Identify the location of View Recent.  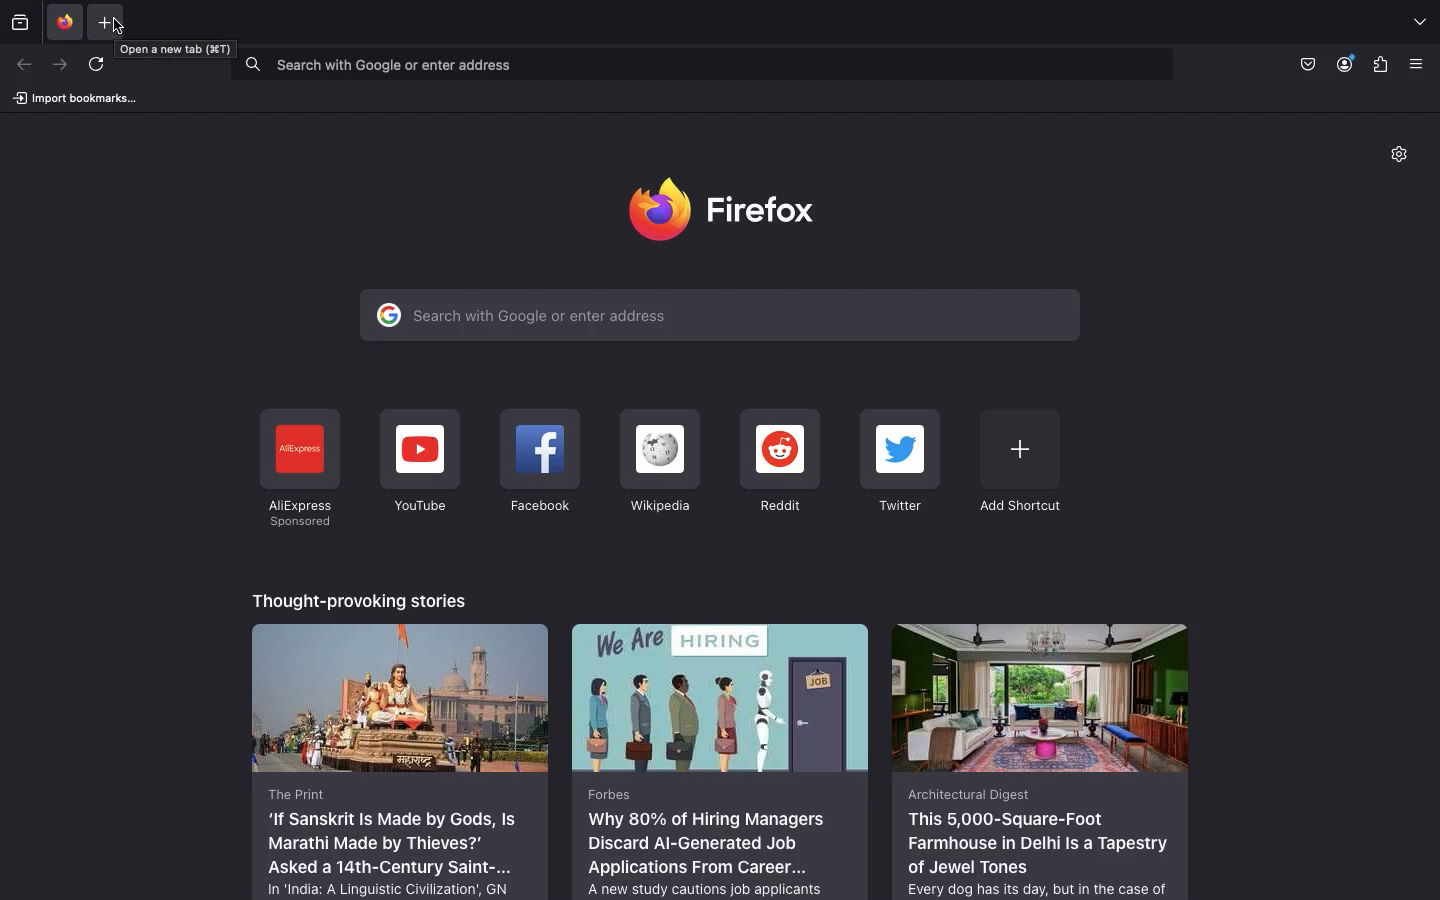
(20, 21).